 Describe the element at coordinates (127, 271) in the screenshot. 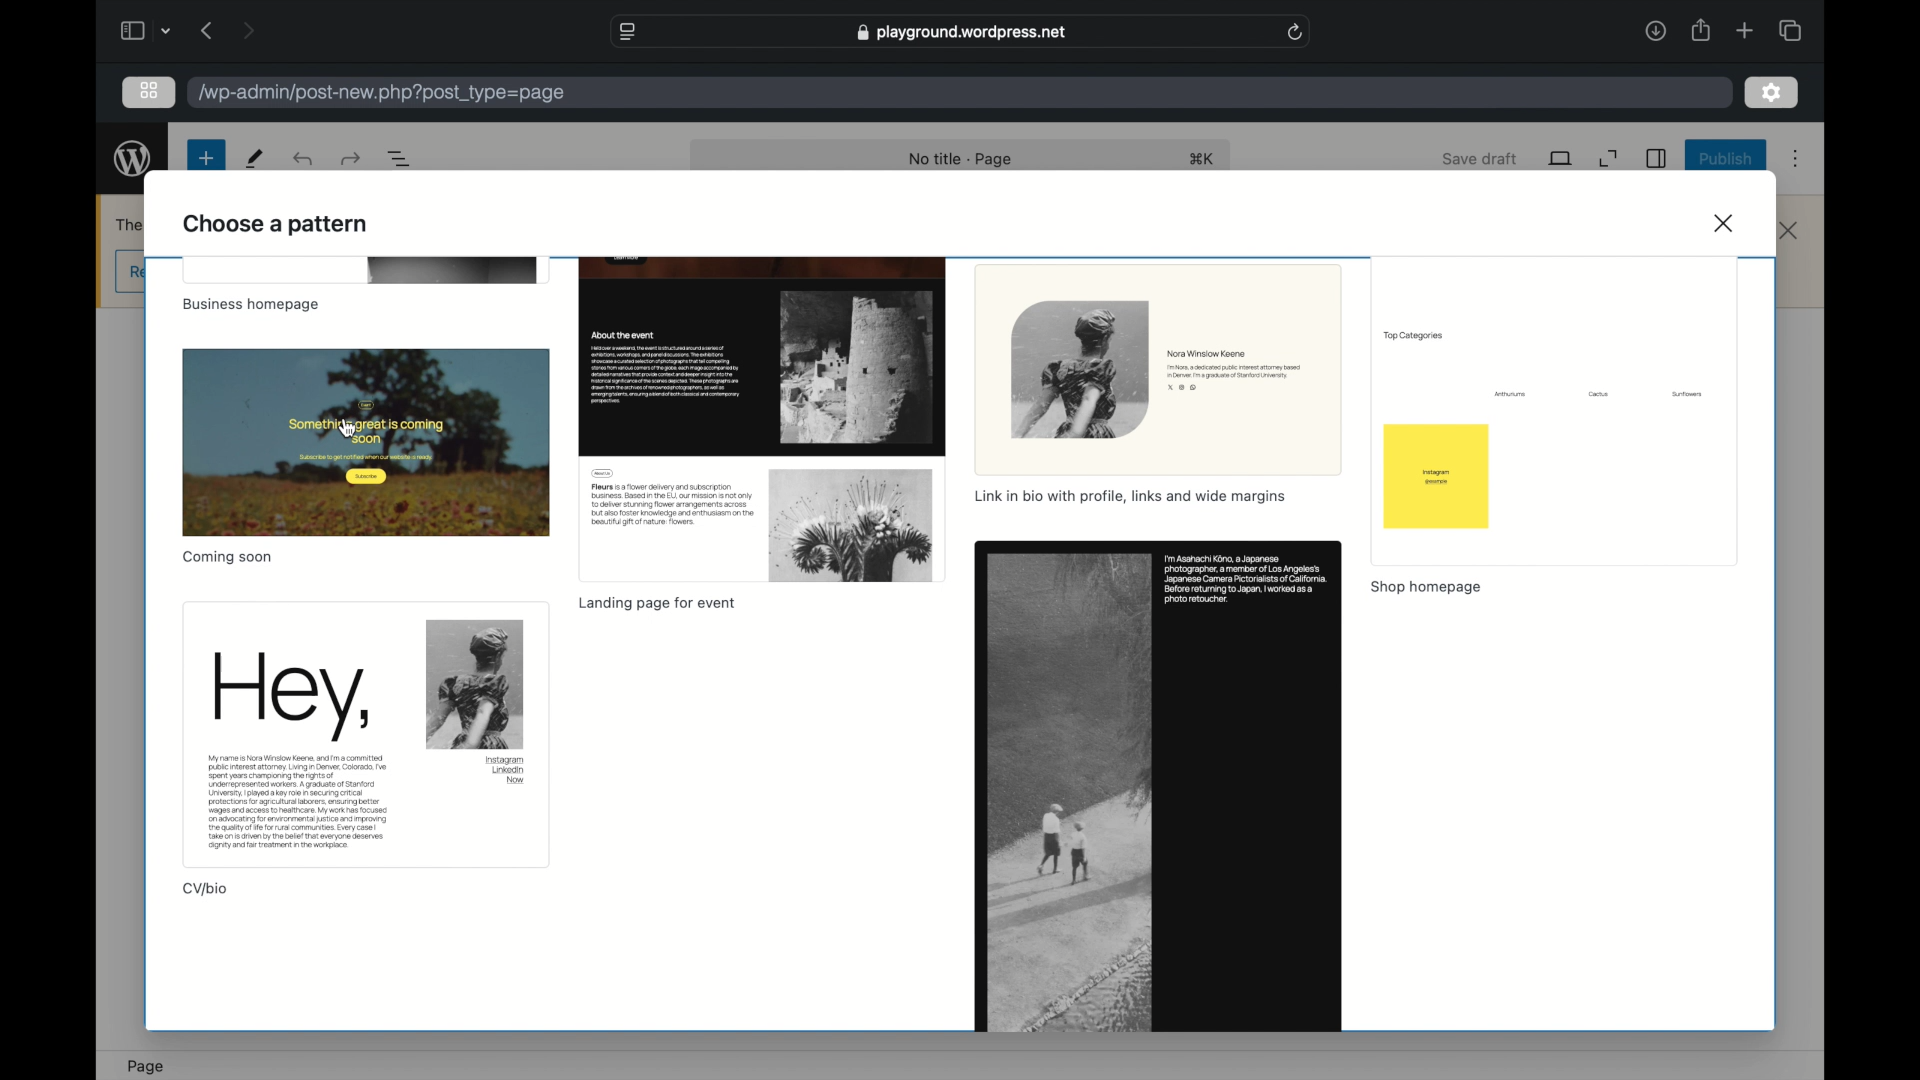

I see `obscure button` at that location.